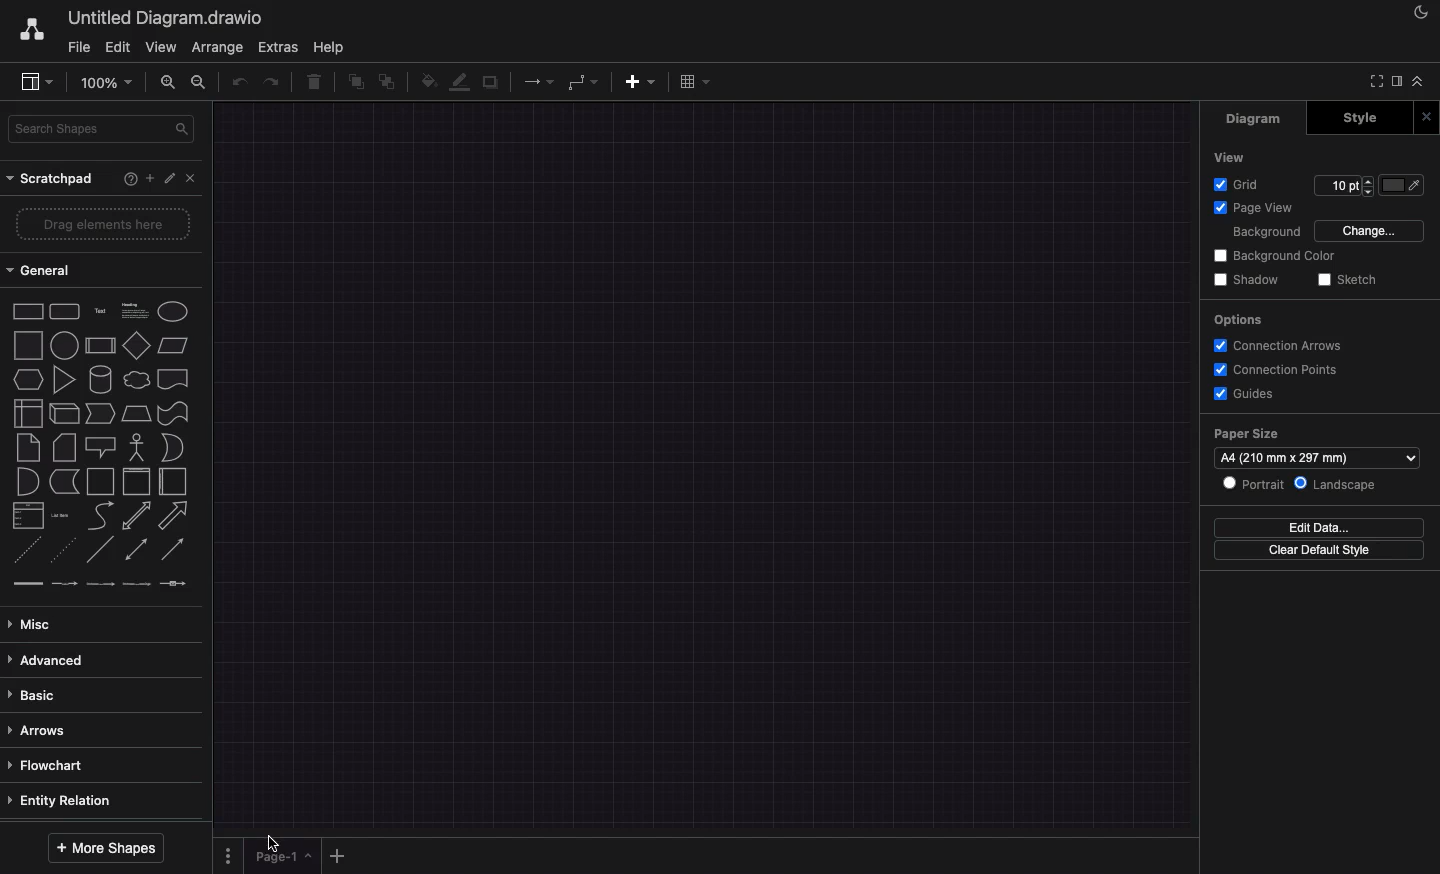 The width and height of the screenshot is (1440, 874). I want to click on tape, so click(174, 413).